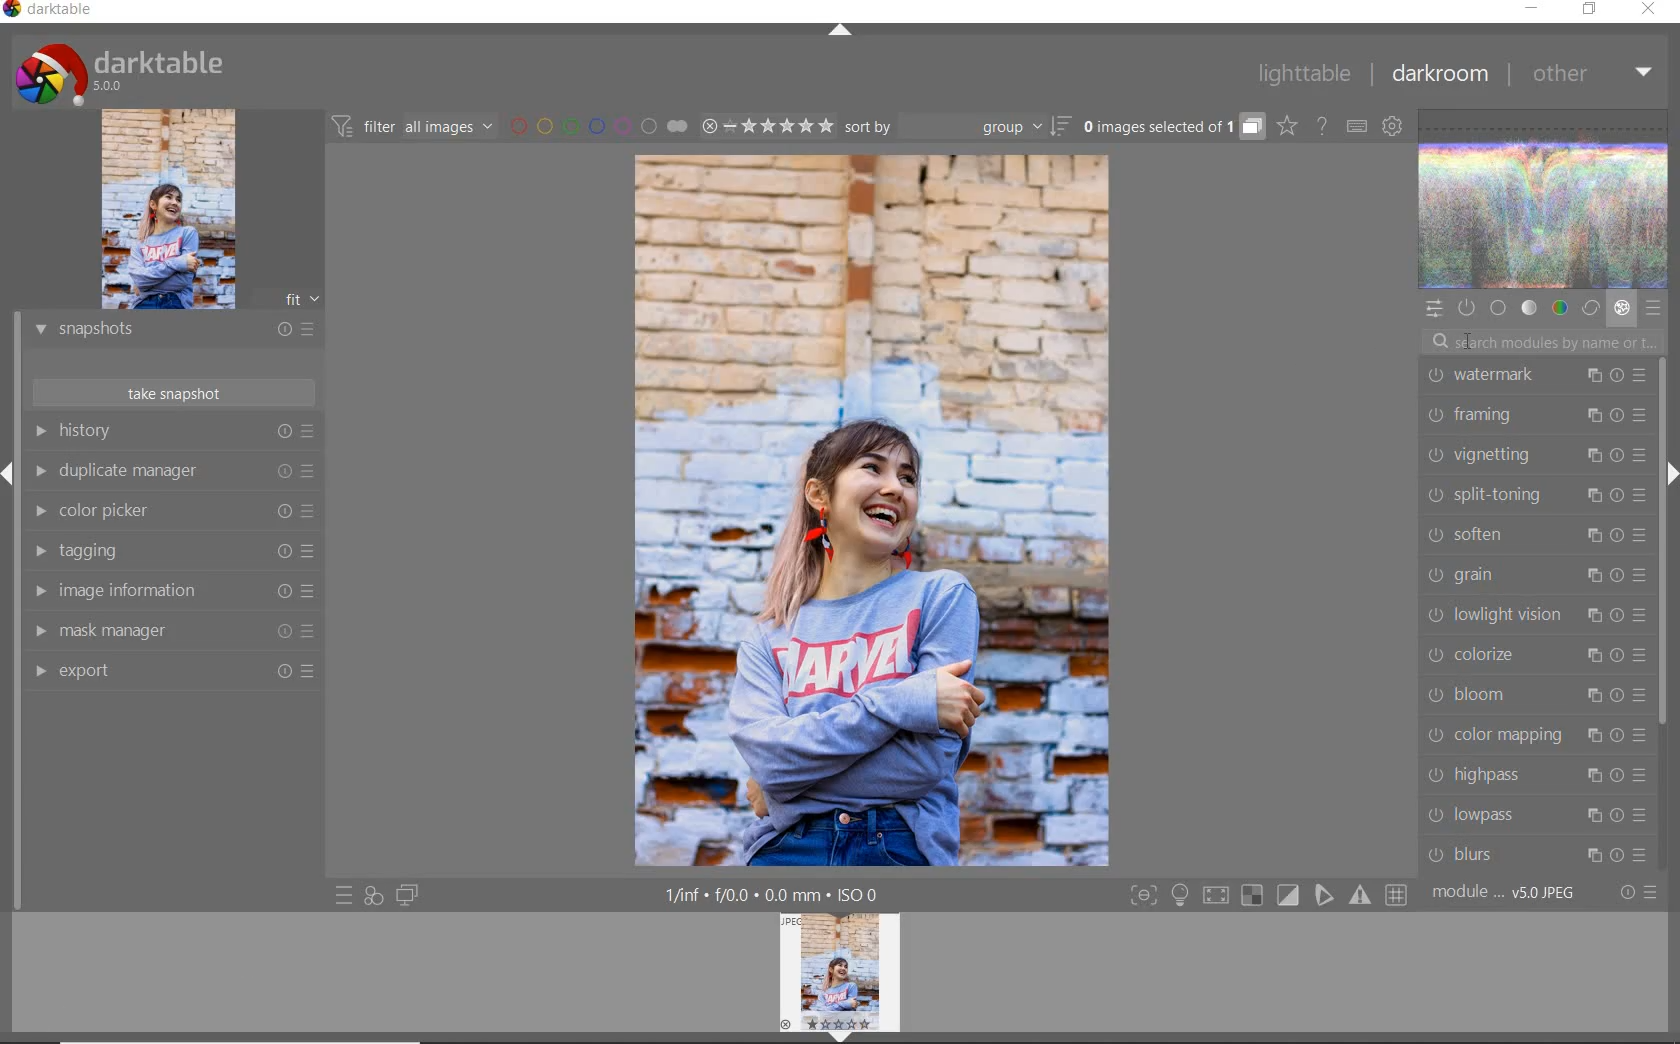  Describe the element at coordinates (1536, 415) in the screenshot. I see `framing` at that location.